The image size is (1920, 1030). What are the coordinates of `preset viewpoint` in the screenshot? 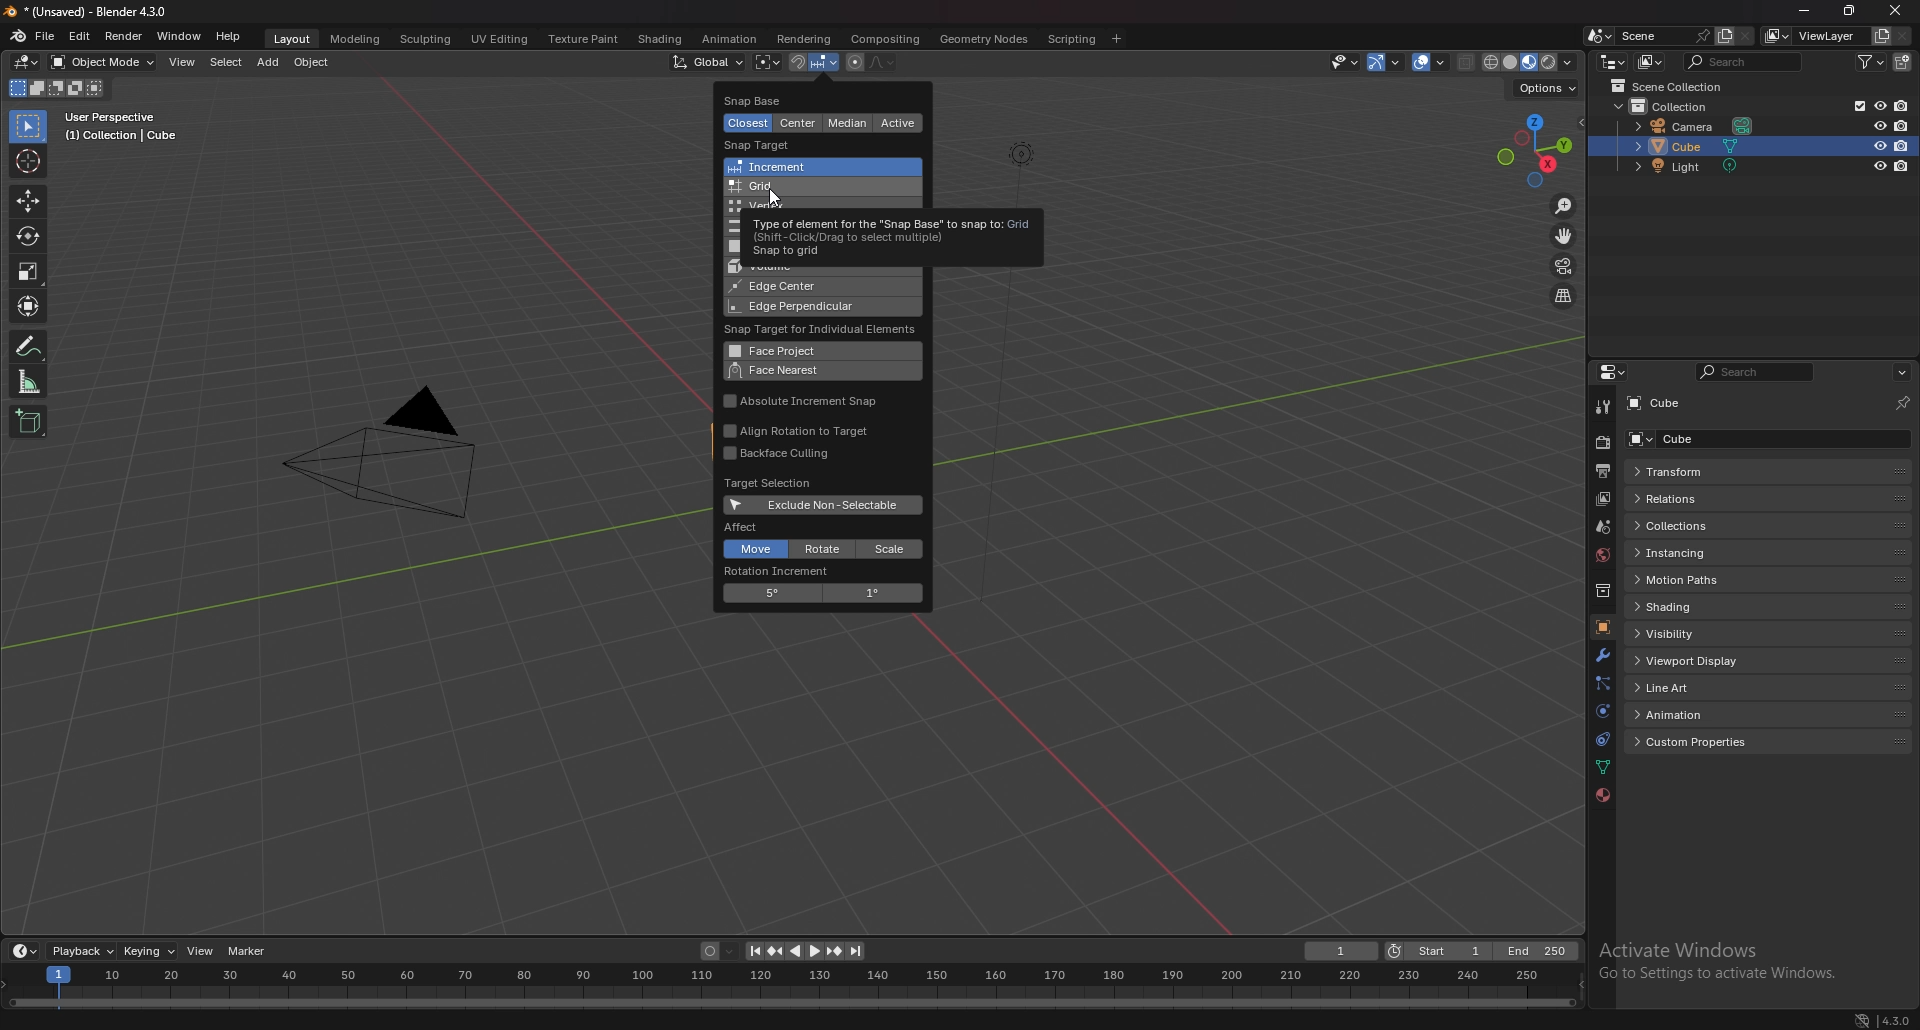 It's located at (1535, 151).